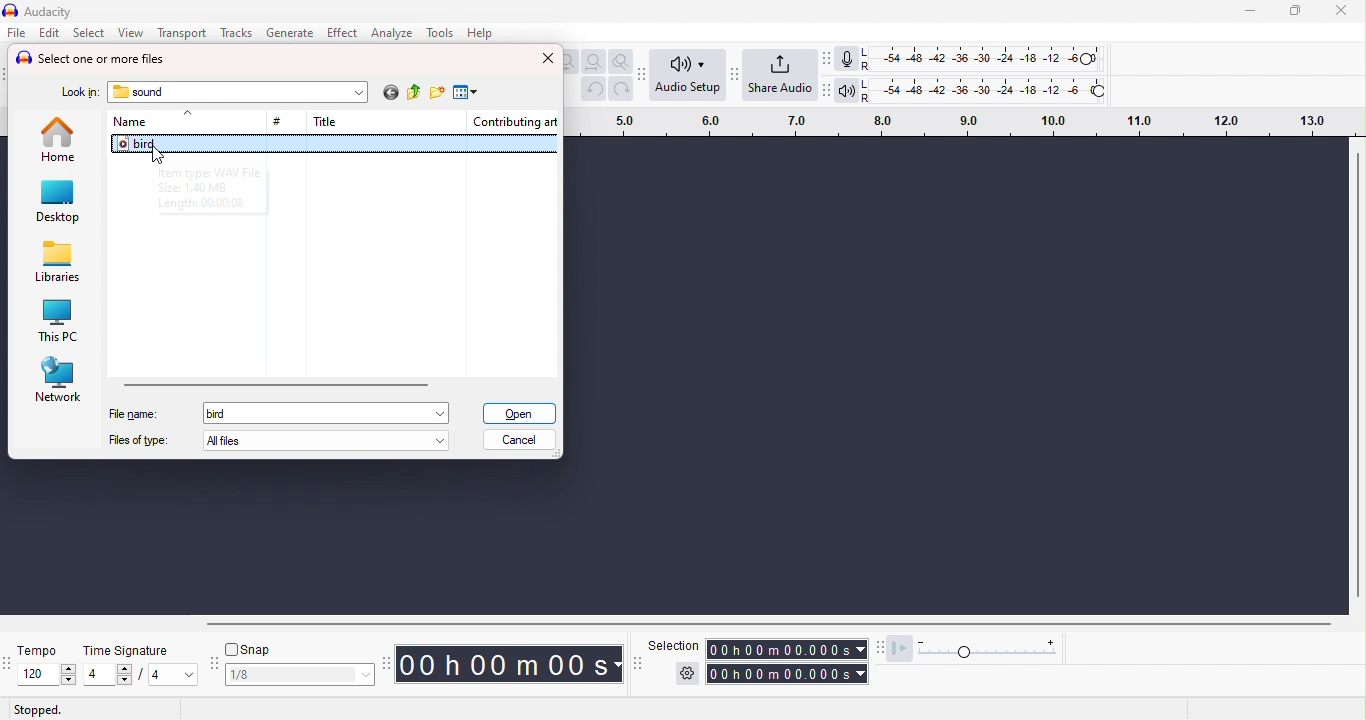 The width and height of the screenshot is (1366, 720). Describe the element at coordinates (749, 623) in the screenshot. I see `horizontal scroll bar` at that location.